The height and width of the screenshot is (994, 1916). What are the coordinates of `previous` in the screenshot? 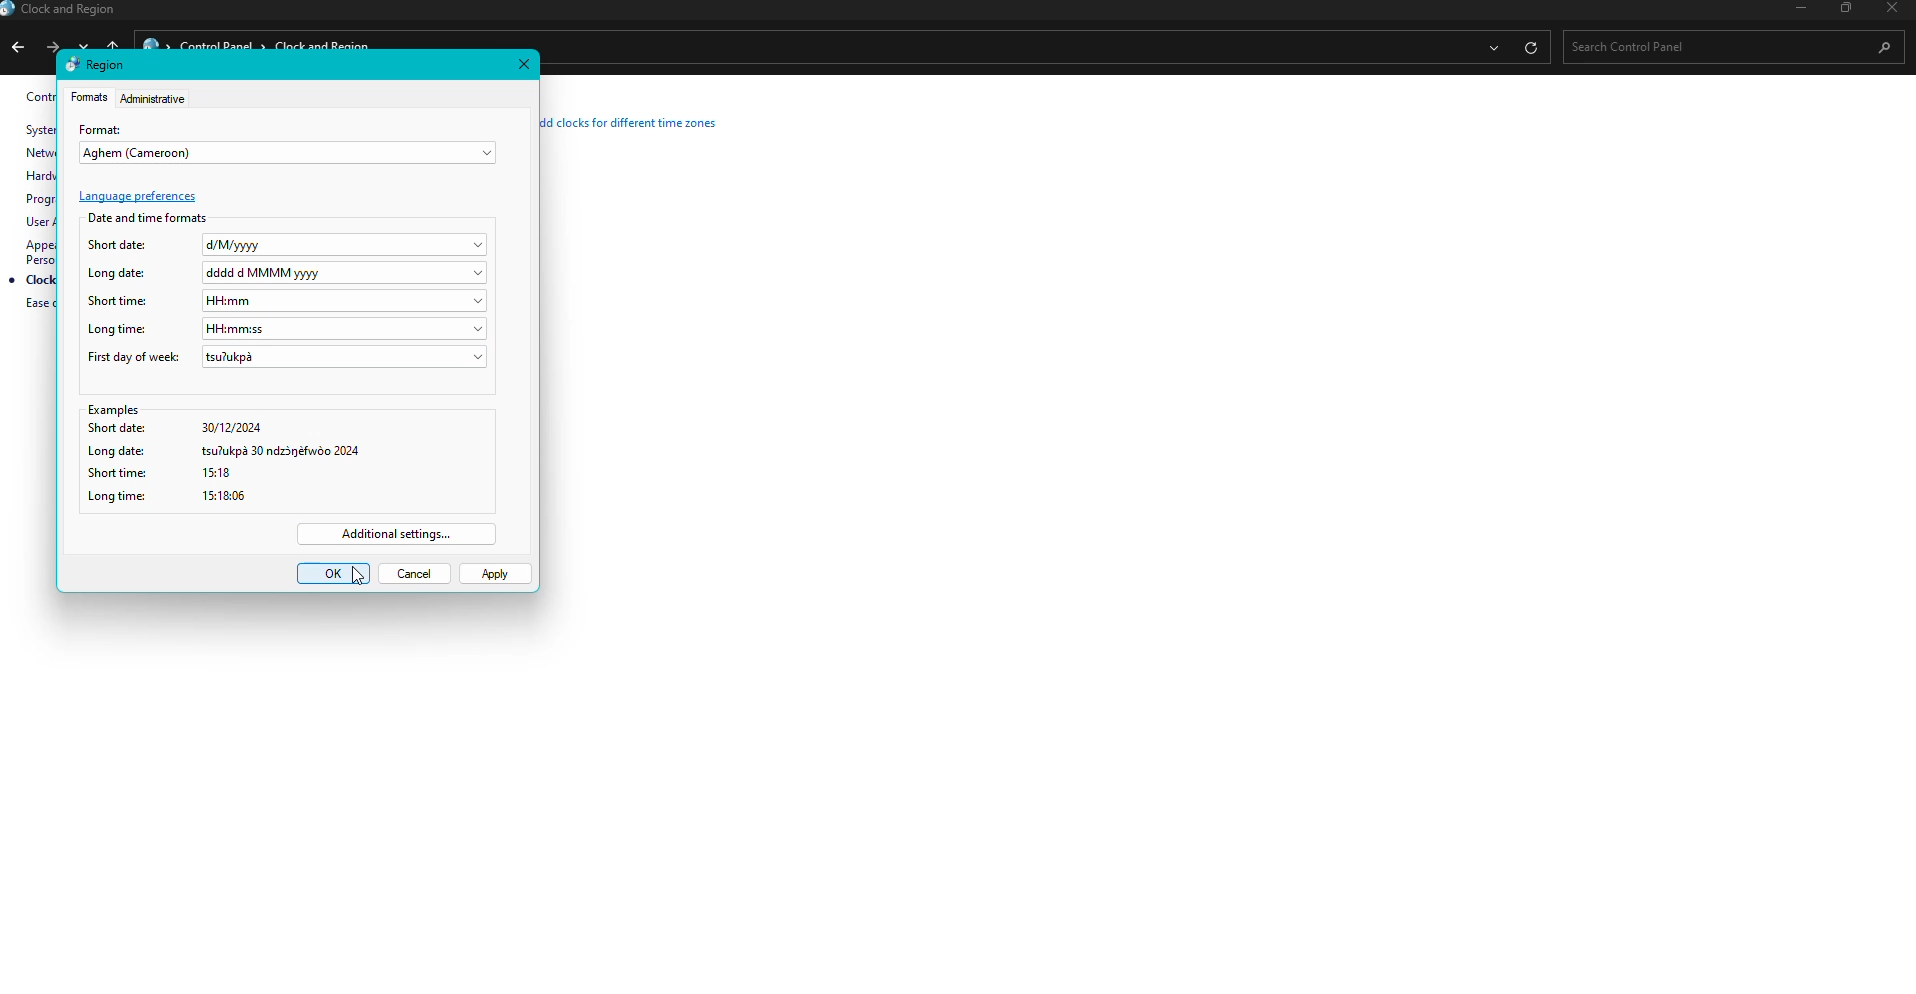 It's located at (16, 50).